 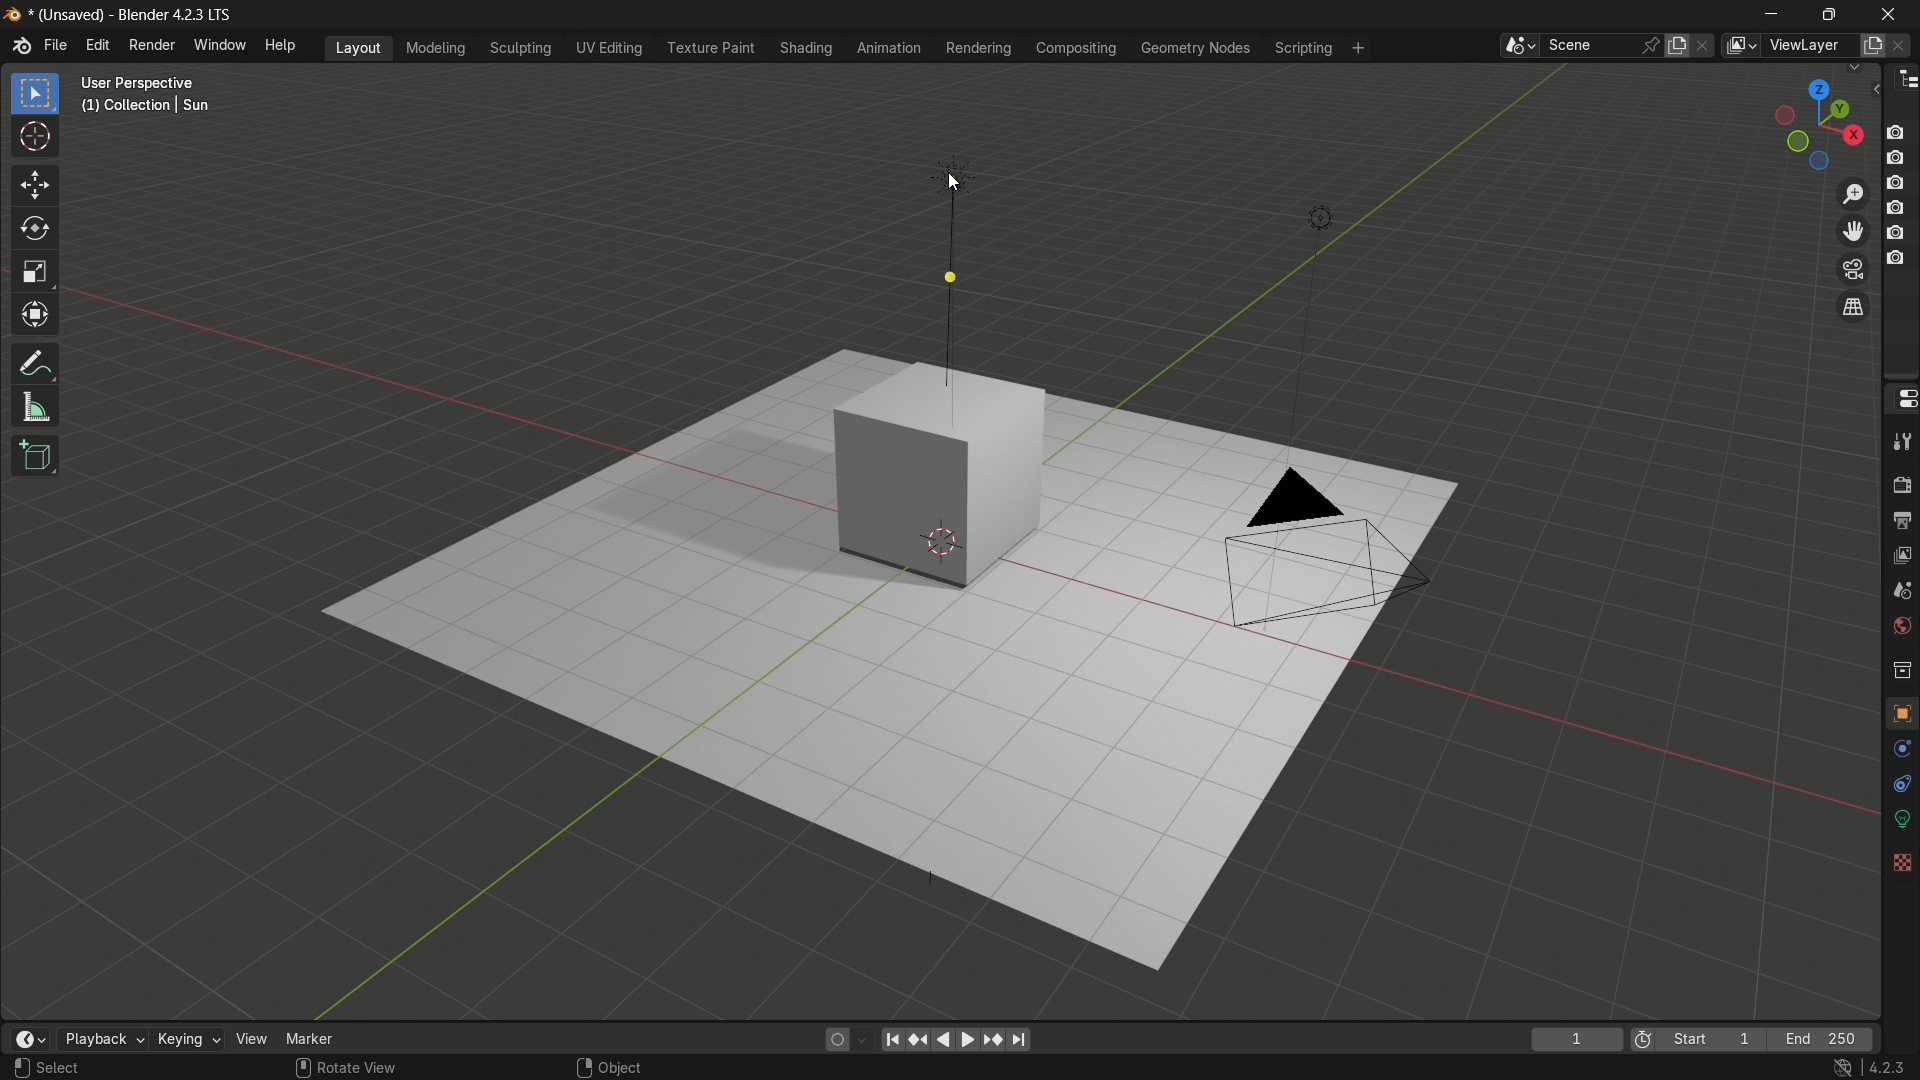 I want to click on texture paint, so click(x=706, y=48).